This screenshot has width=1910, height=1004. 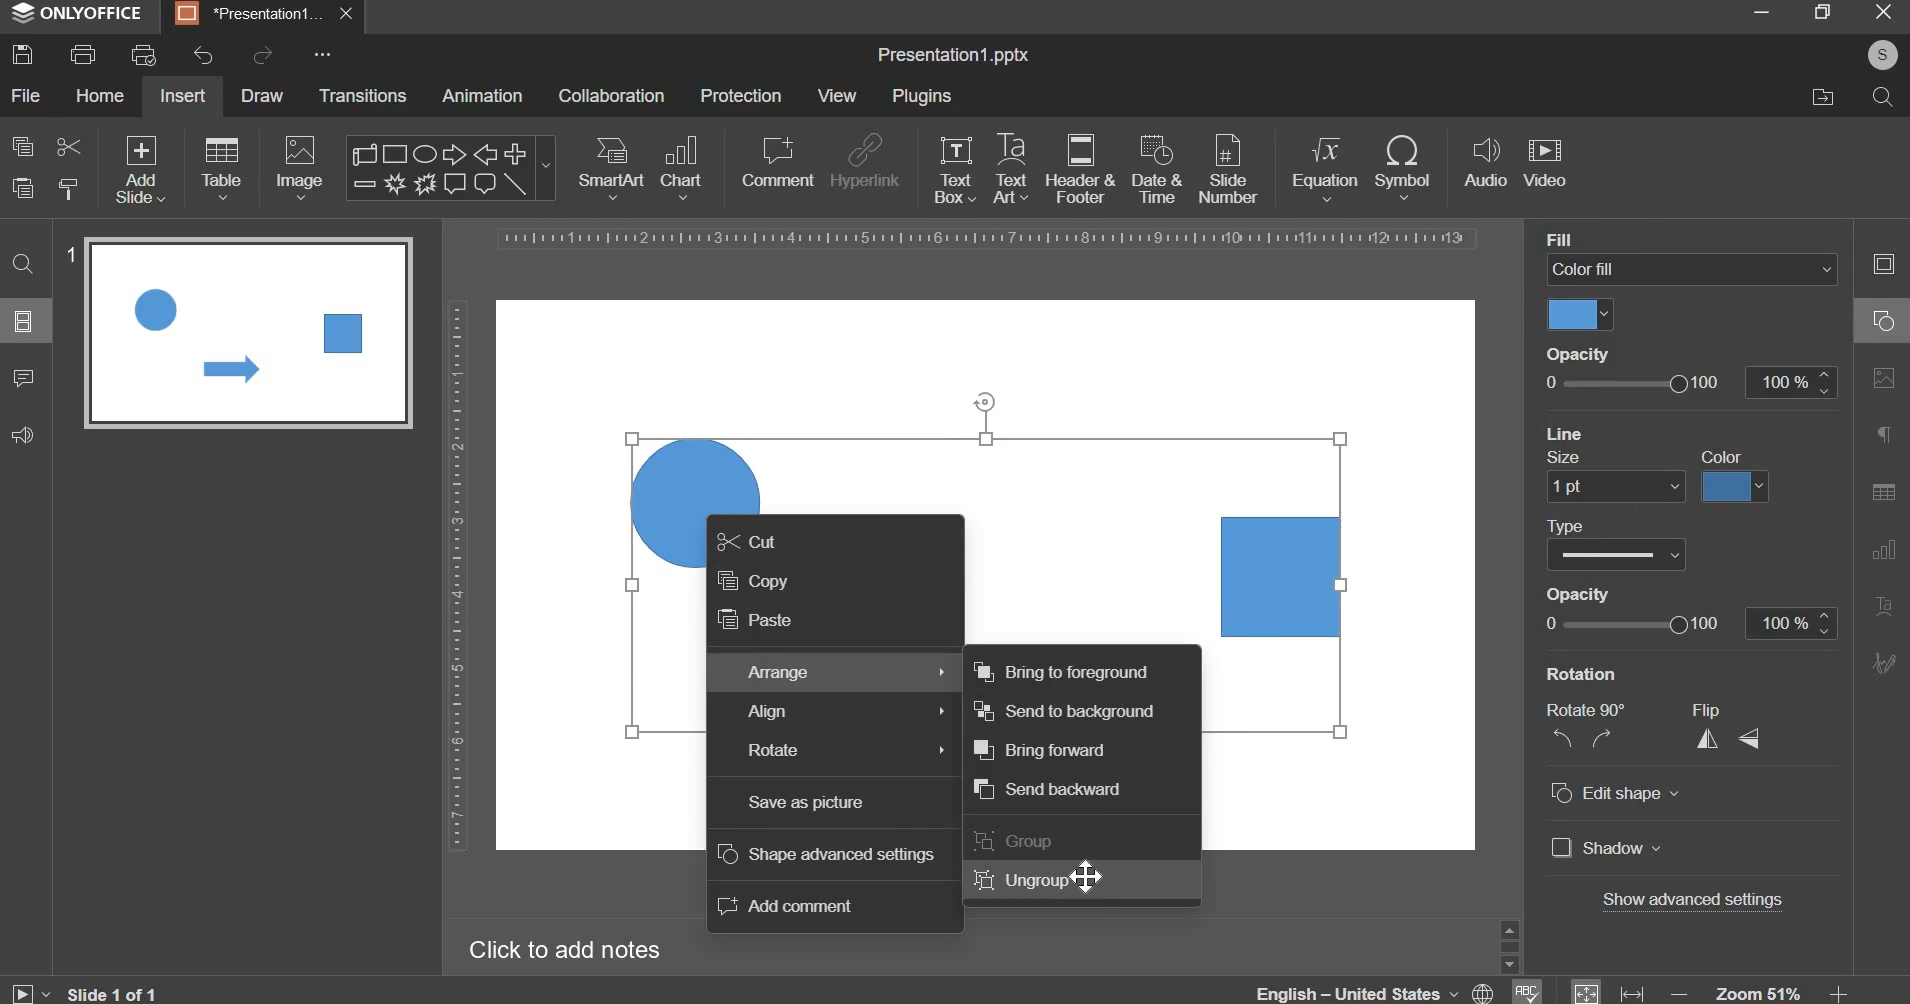 What do you see at coordinates (350, 14) in the screenshot?
I see `close` at bounding box center [350, 14].